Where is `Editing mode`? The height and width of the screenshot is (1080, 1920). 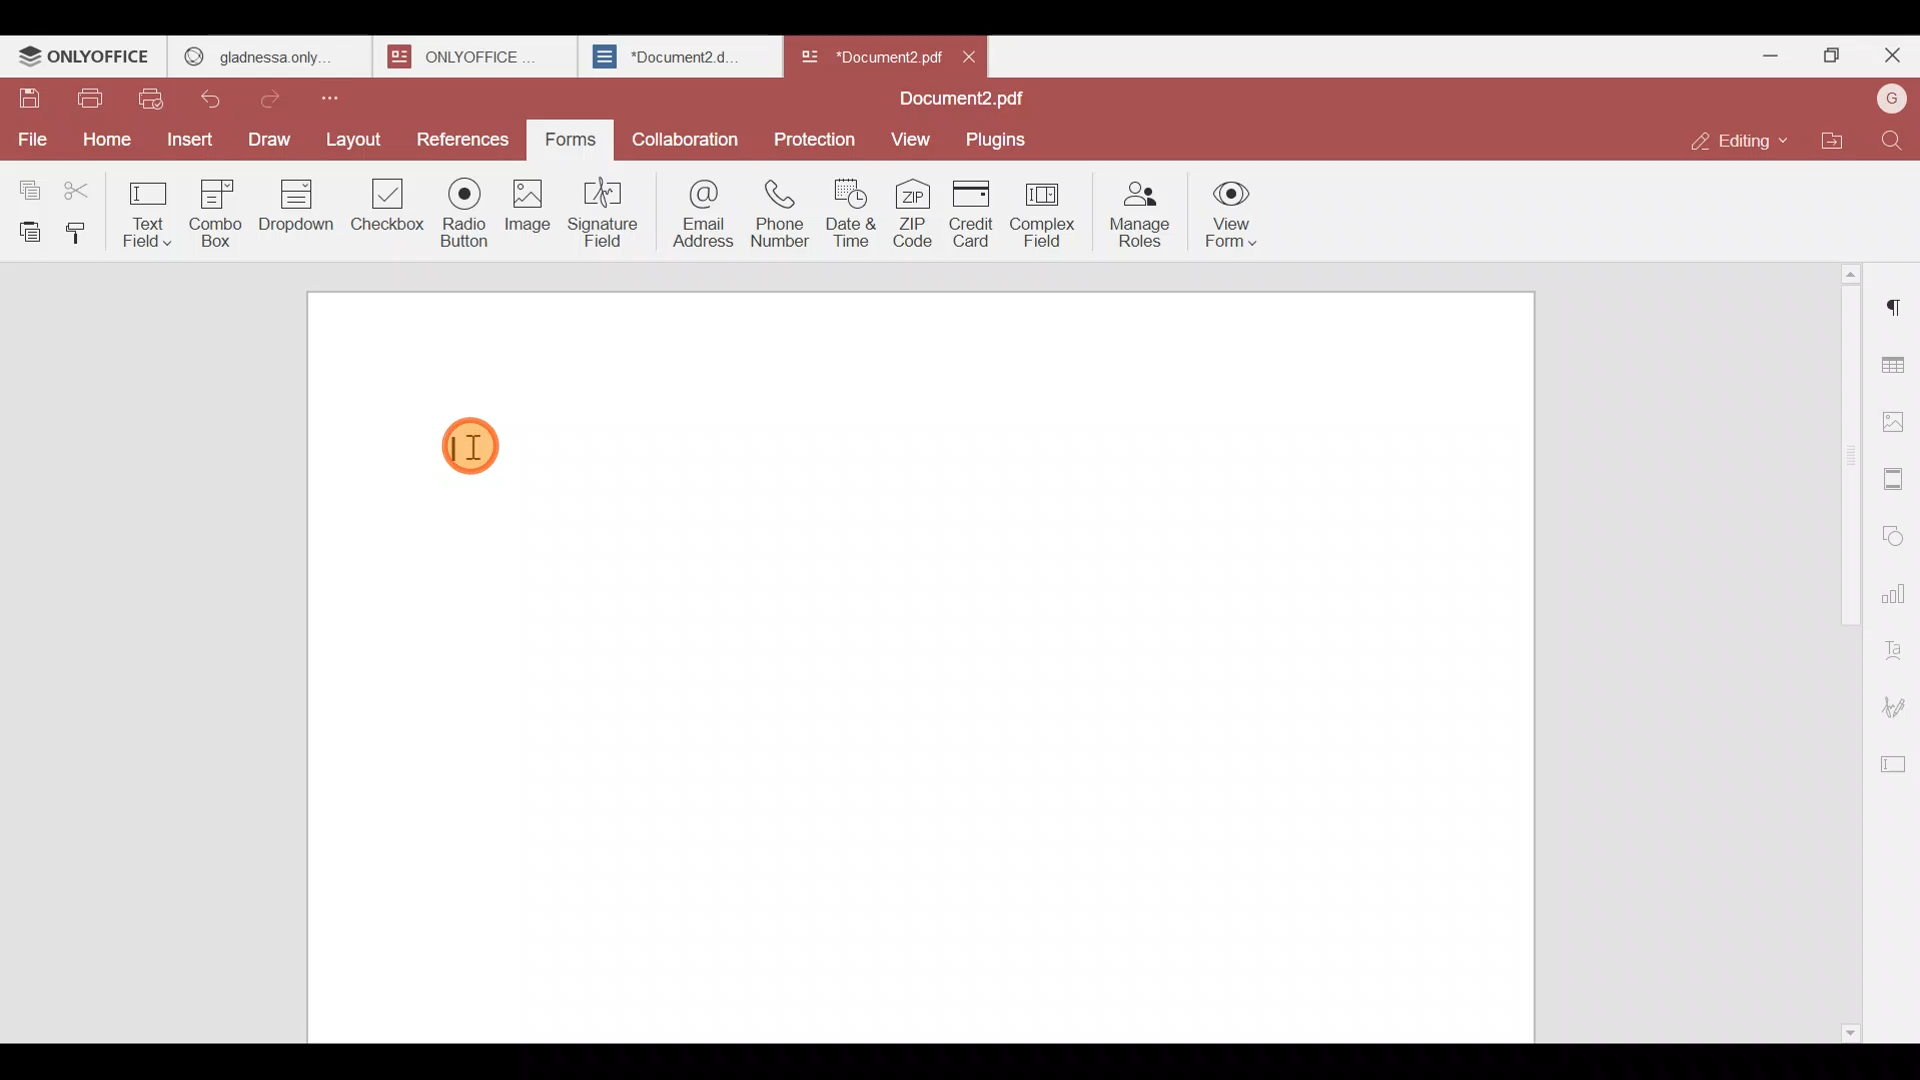
Editing mode is located at coordinates (1742, 135).